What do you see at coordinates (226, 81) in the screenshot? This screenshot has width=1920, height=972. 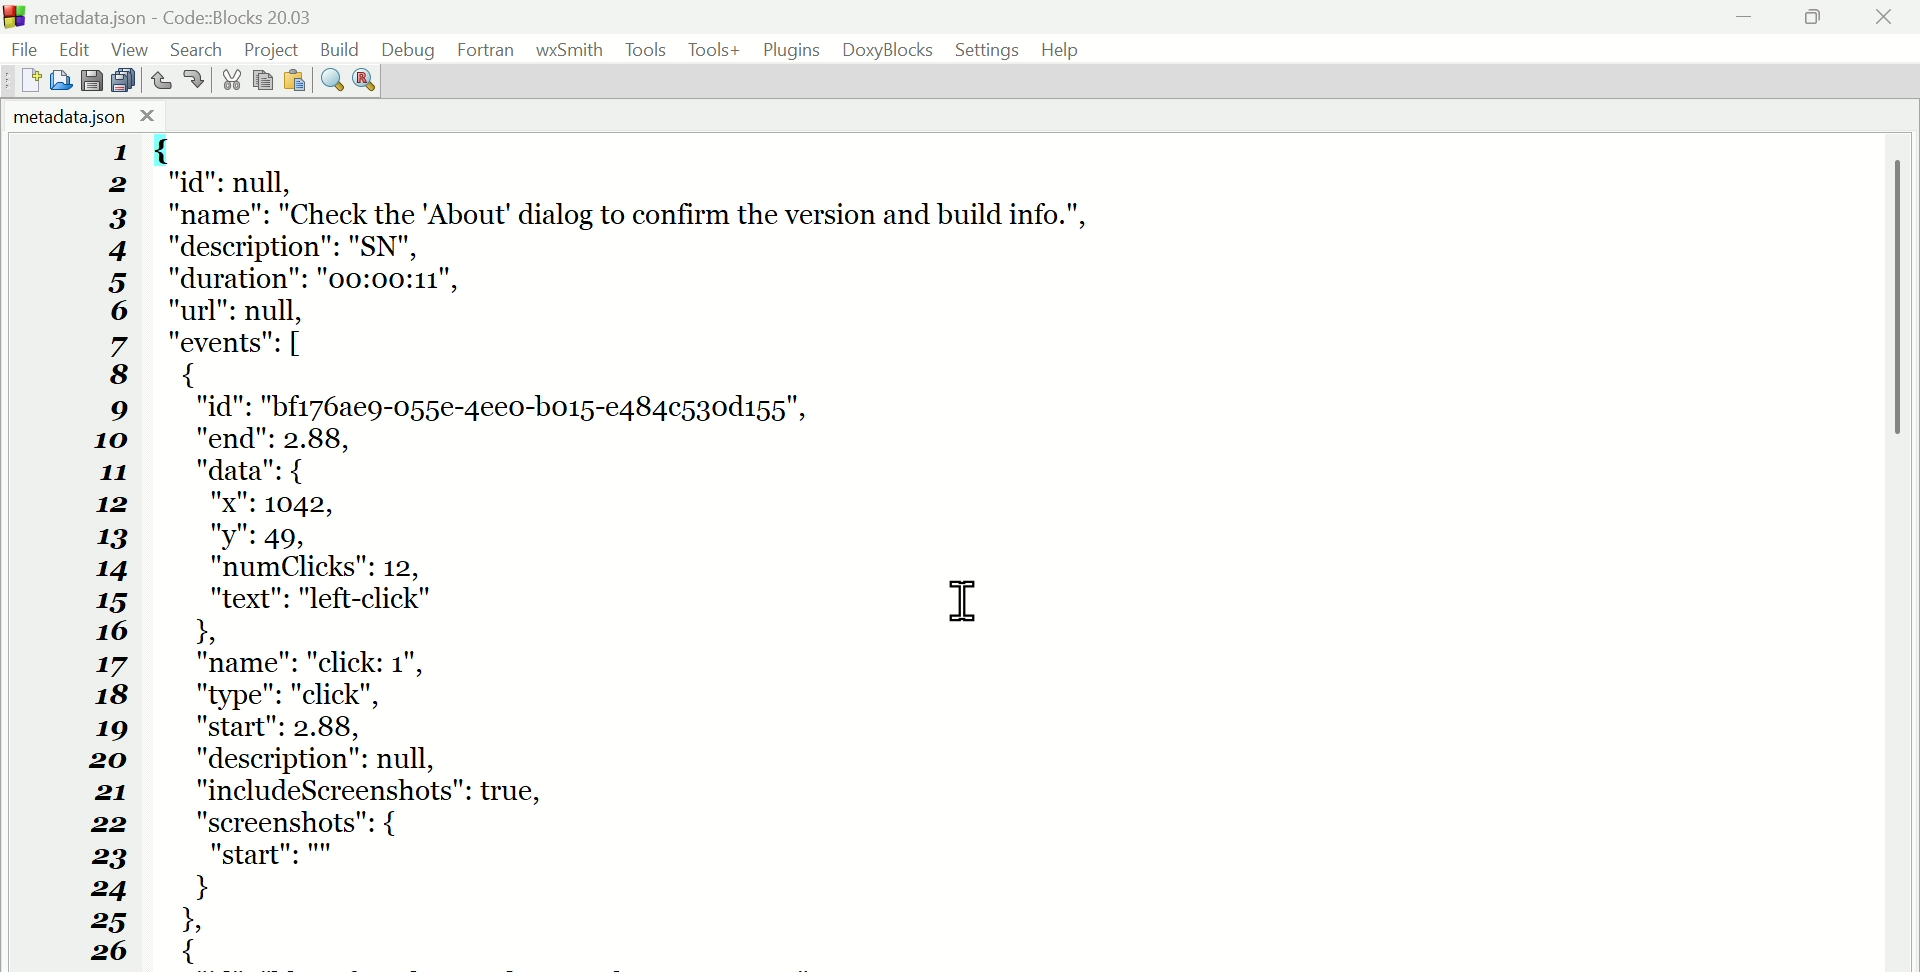 I see `Cut` at bounding box center [226, 81].